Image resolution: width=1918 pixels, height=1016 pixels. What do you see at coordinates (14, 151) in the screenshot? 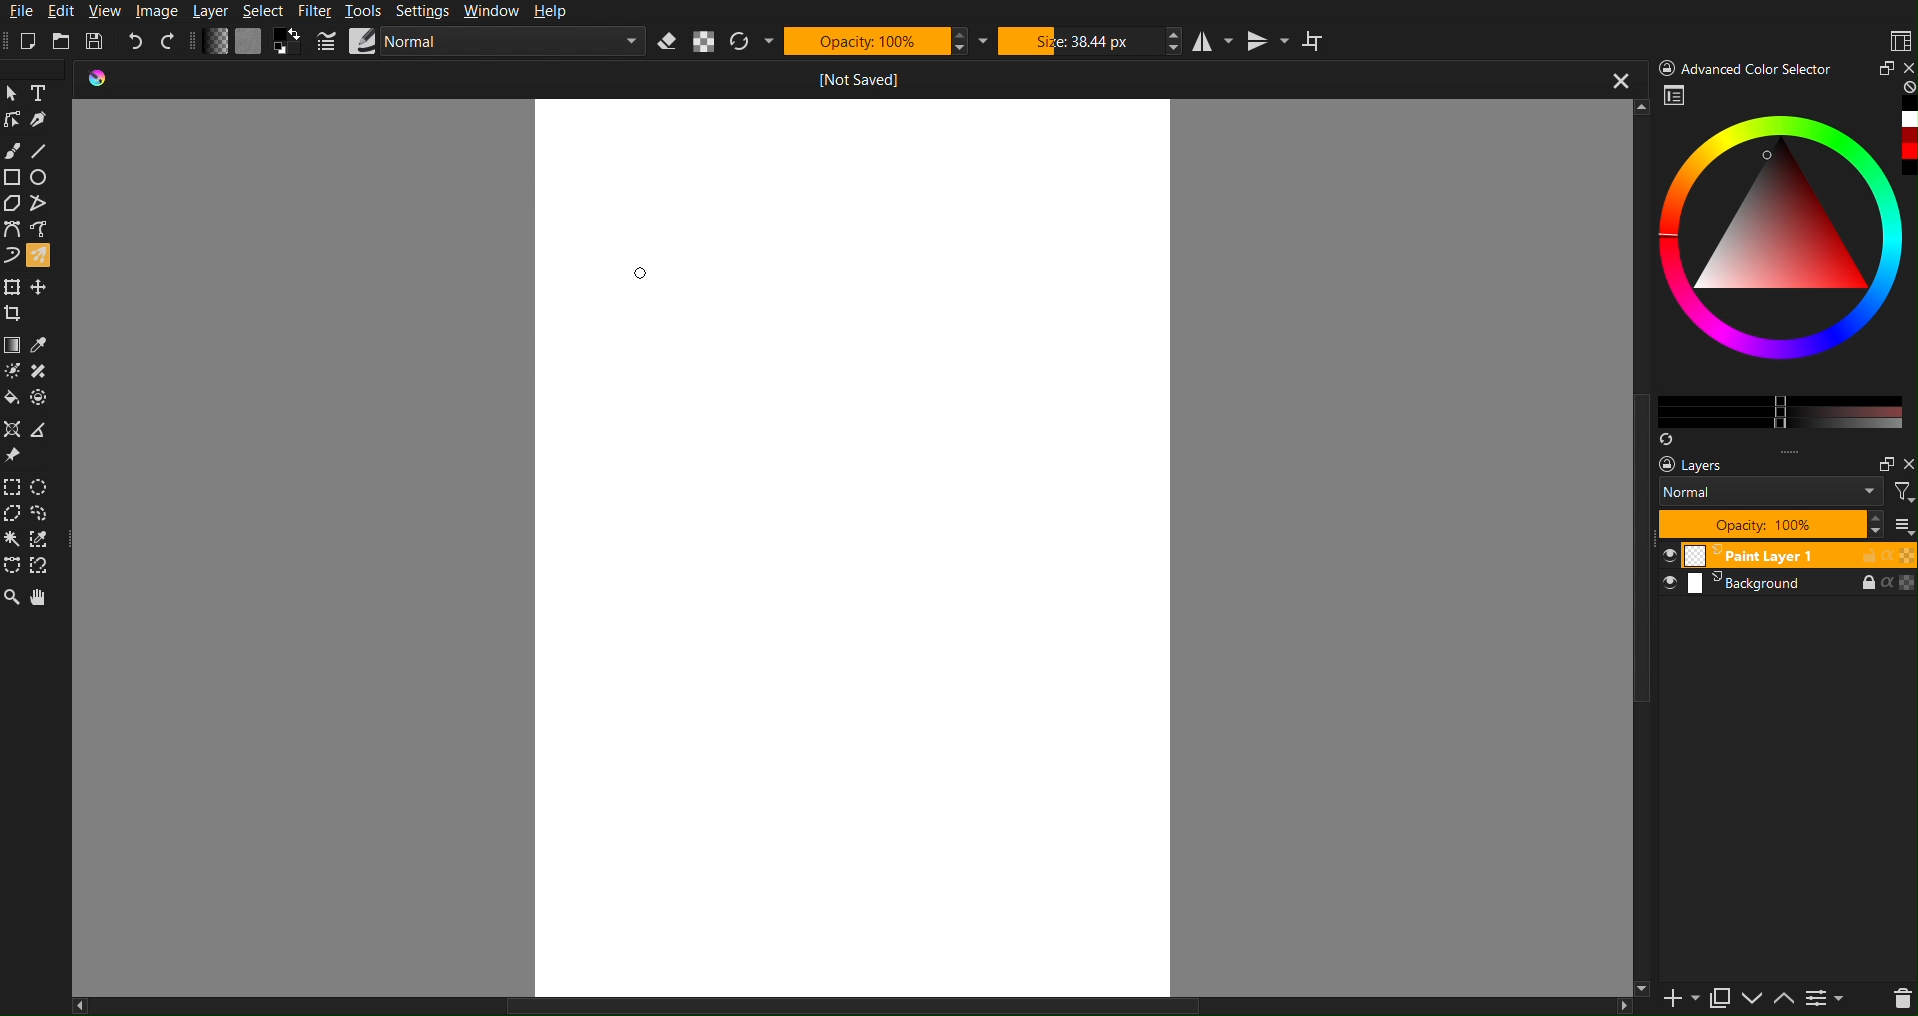
I see `Brush` at bounding box center [14, 151].